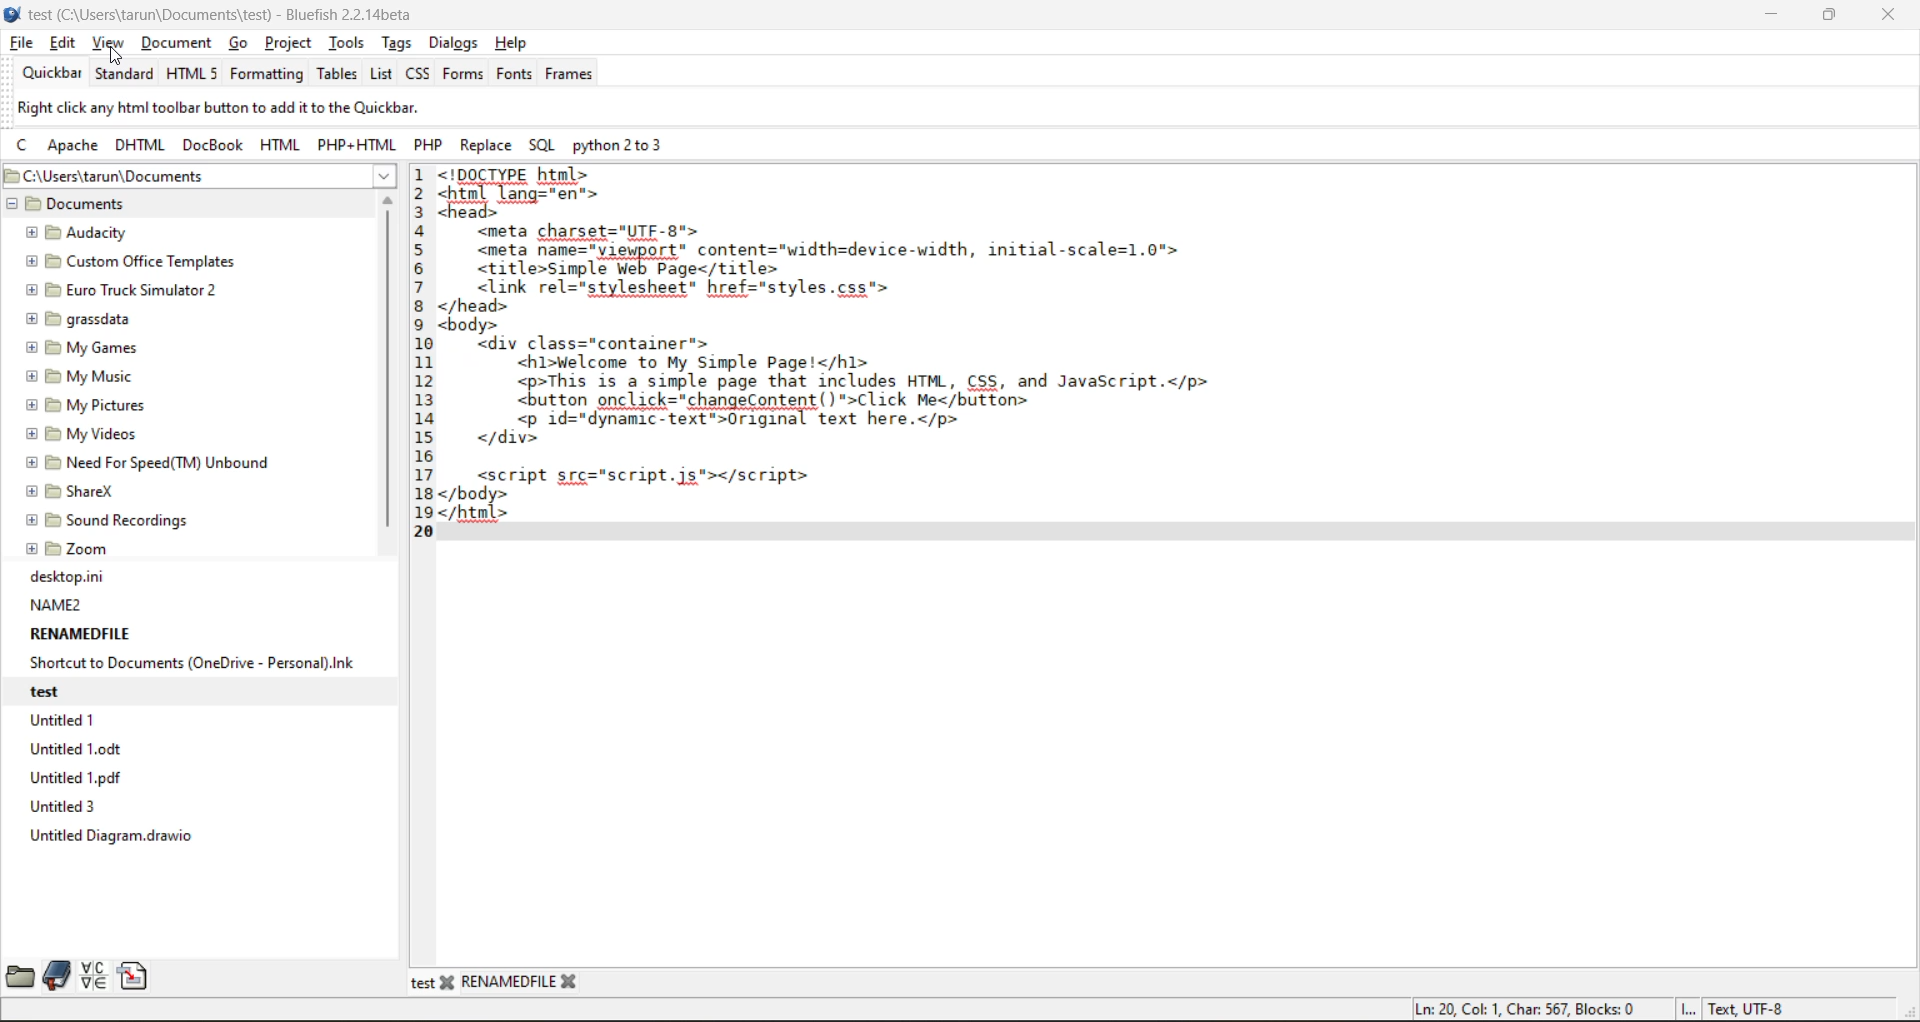 This screenshot has width=1920, height=1022. Describe the element at coordinates (169, 177) in the screenshot. I see `file location` at that location.